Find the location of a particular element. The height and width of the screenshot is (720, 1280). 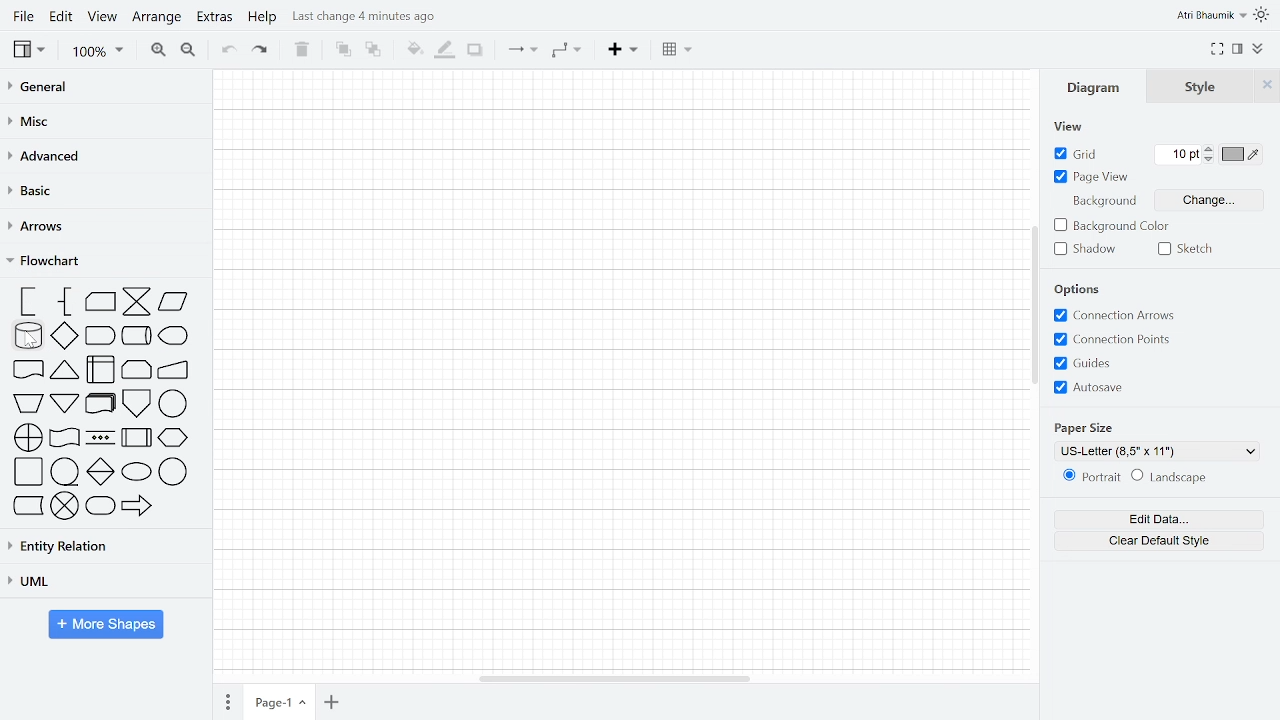

document is located at coordinates (28, 371).